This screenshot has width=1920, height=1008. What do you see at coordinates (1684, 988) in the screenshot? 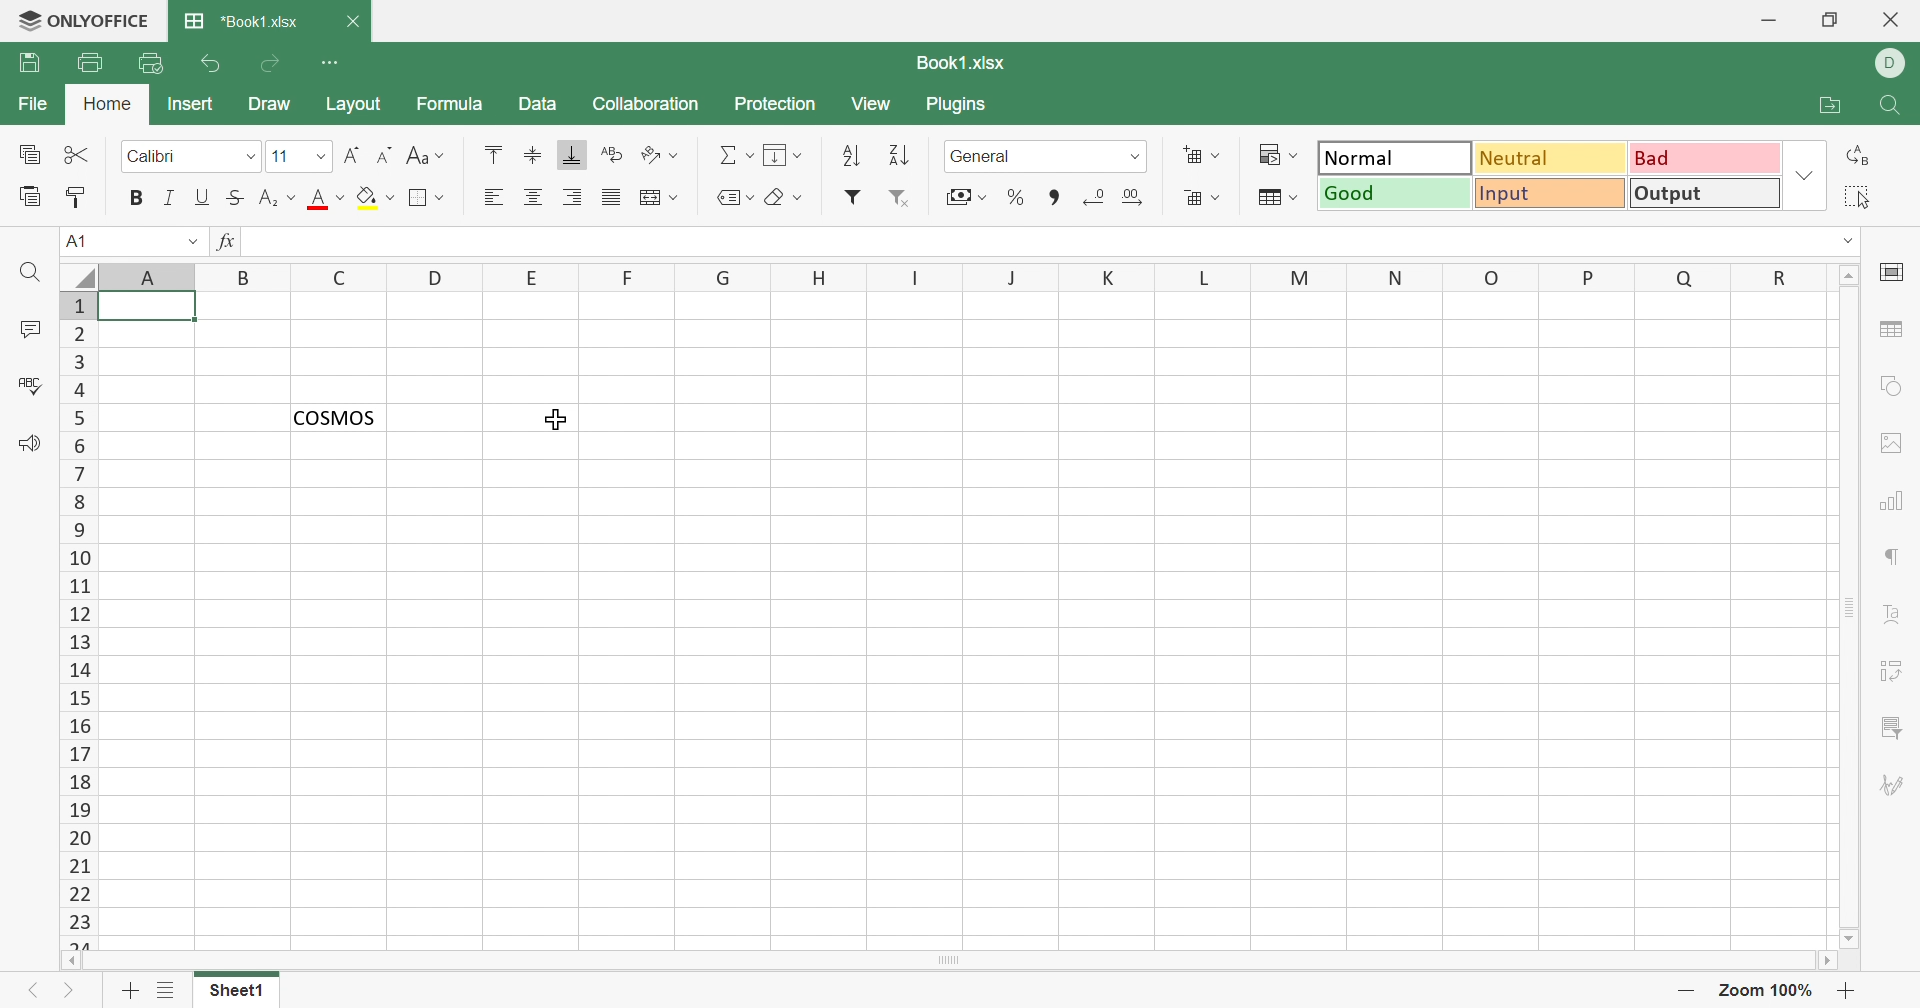
I see `Zoom out` at bounding box center [1684, 988].